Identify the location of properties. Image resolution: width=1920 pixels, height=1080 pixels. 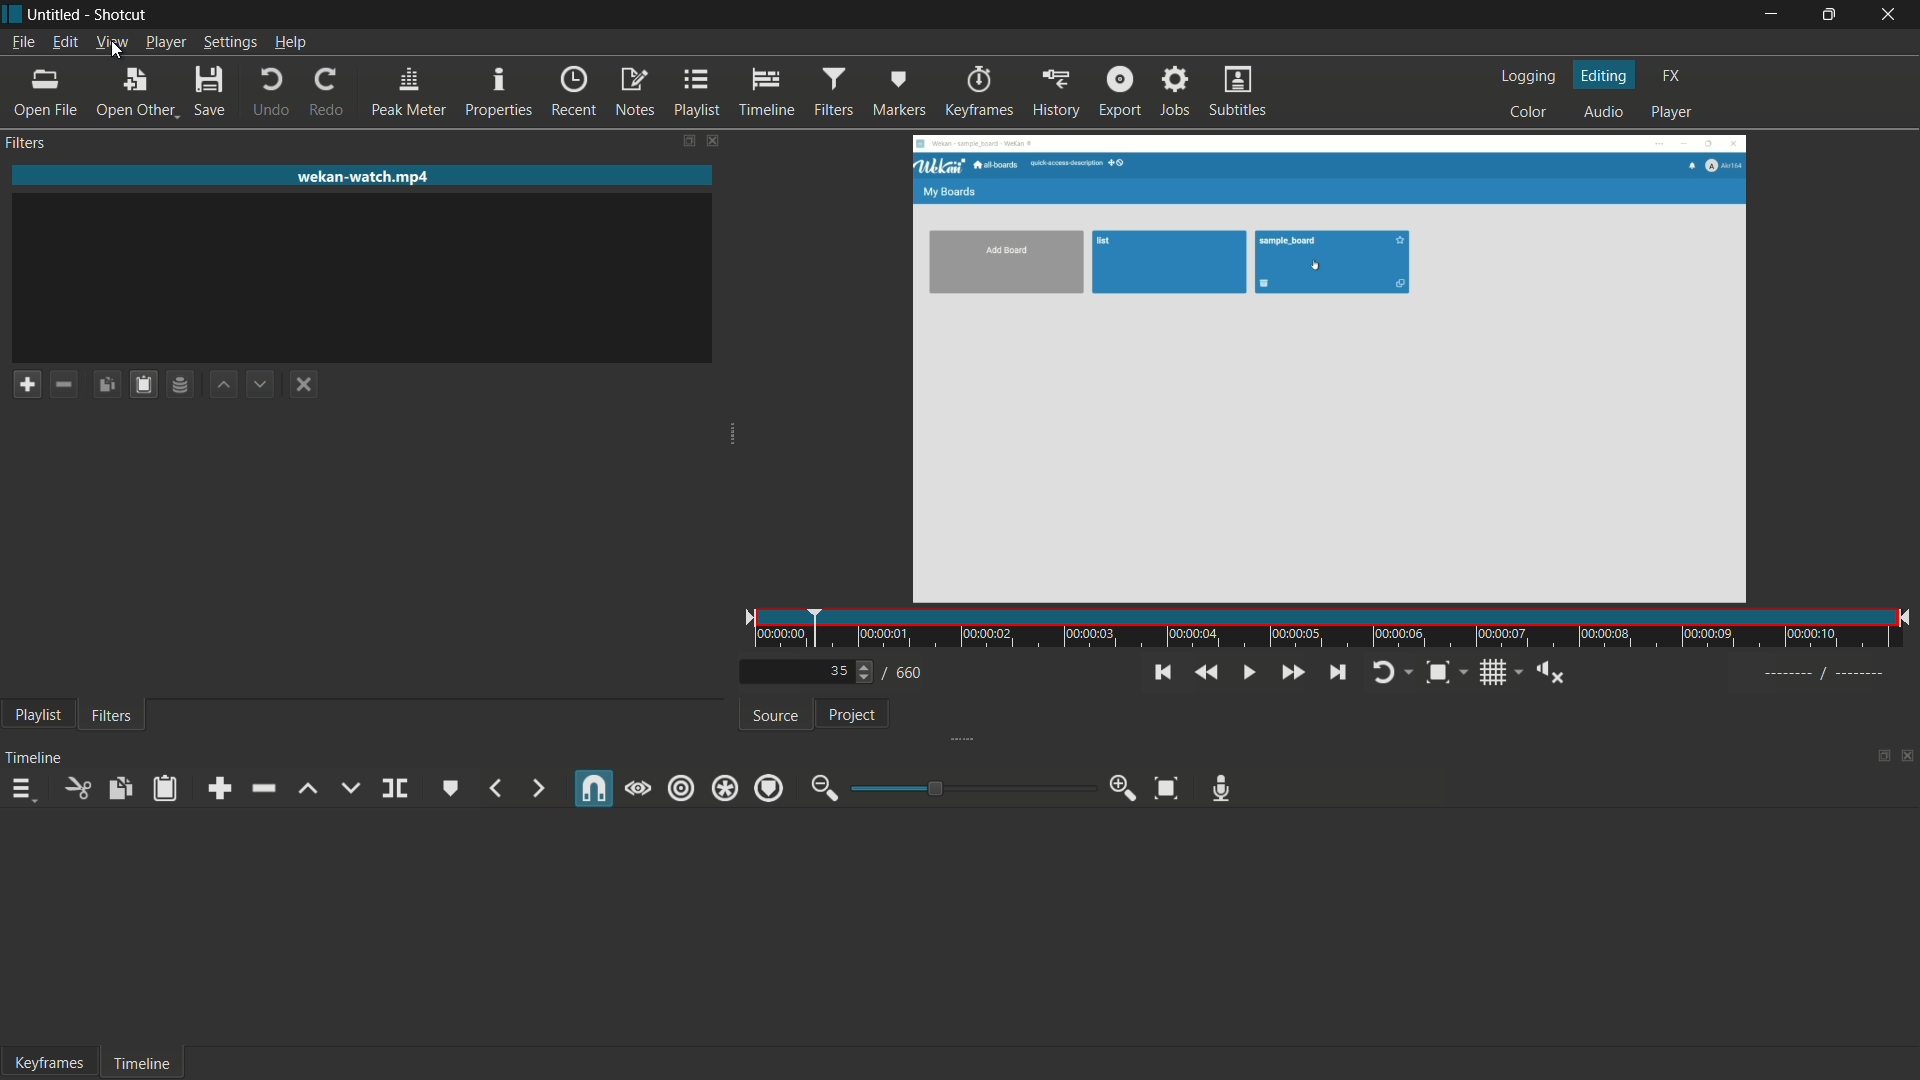
(499, 94).